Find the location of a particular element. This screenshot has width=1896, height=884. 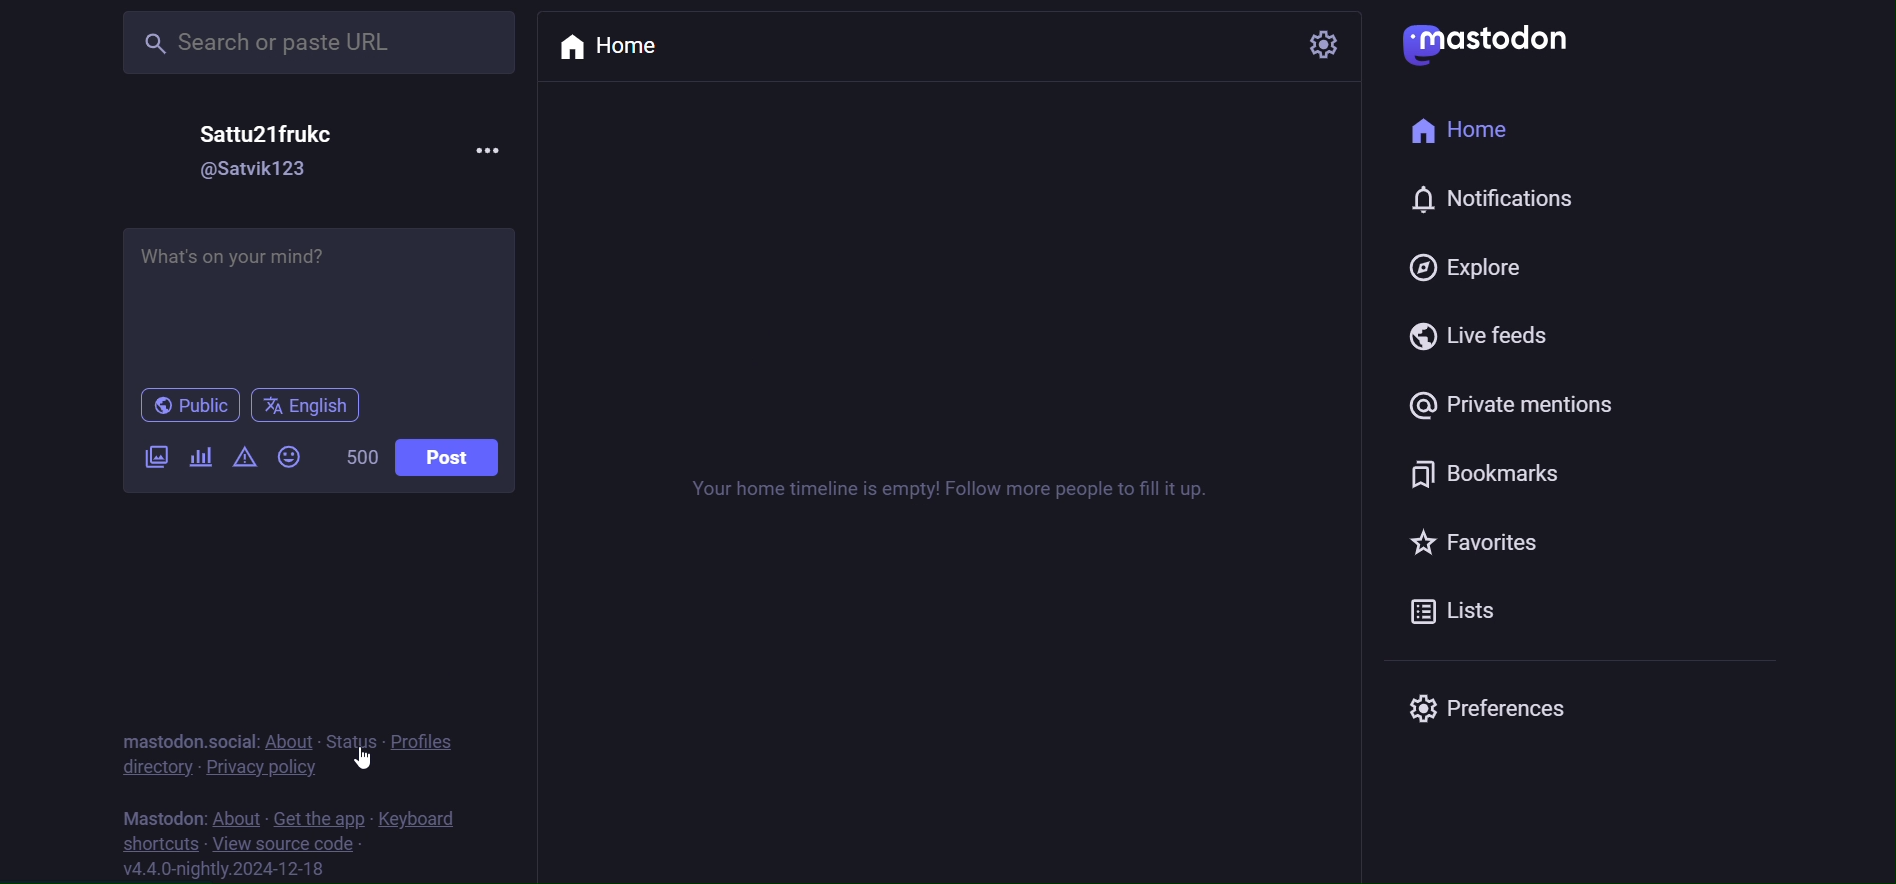

Profiles is located at coordinates (442, 739).